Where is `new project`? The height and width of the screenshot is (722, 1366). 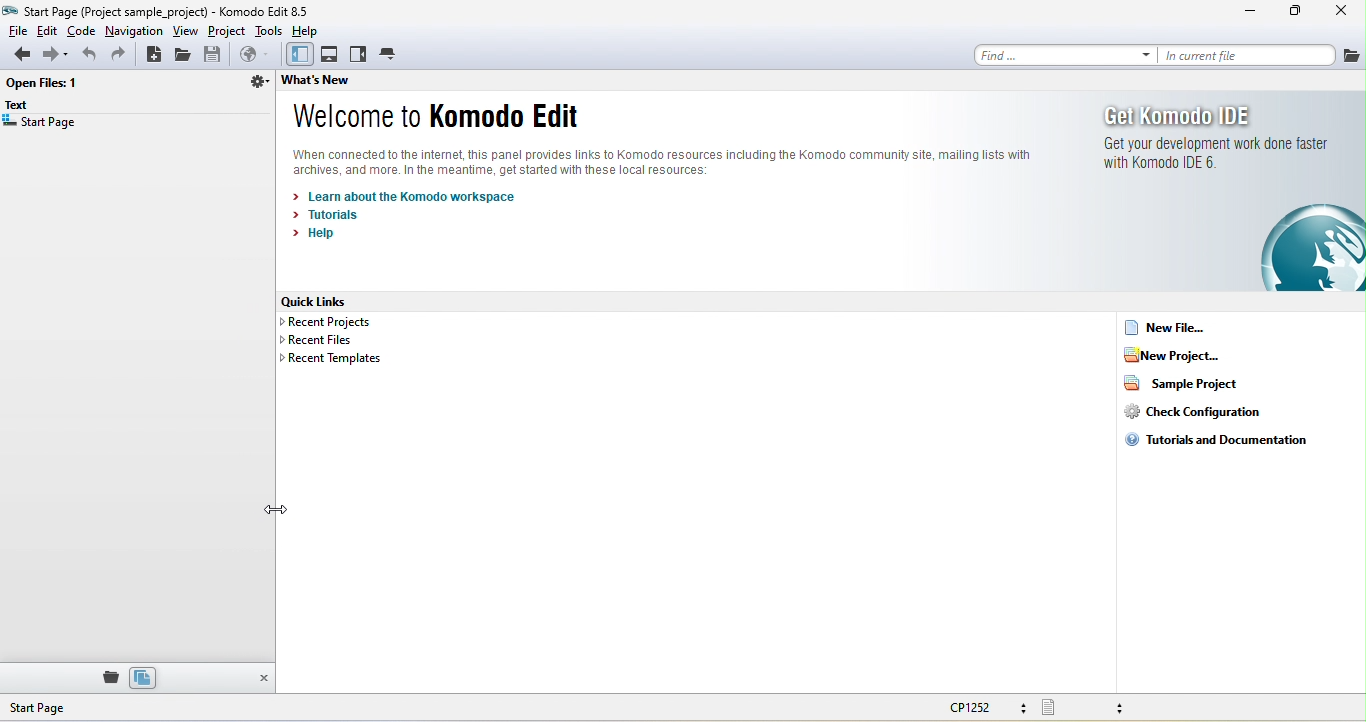 new project is located at coordinates (1191, 355).